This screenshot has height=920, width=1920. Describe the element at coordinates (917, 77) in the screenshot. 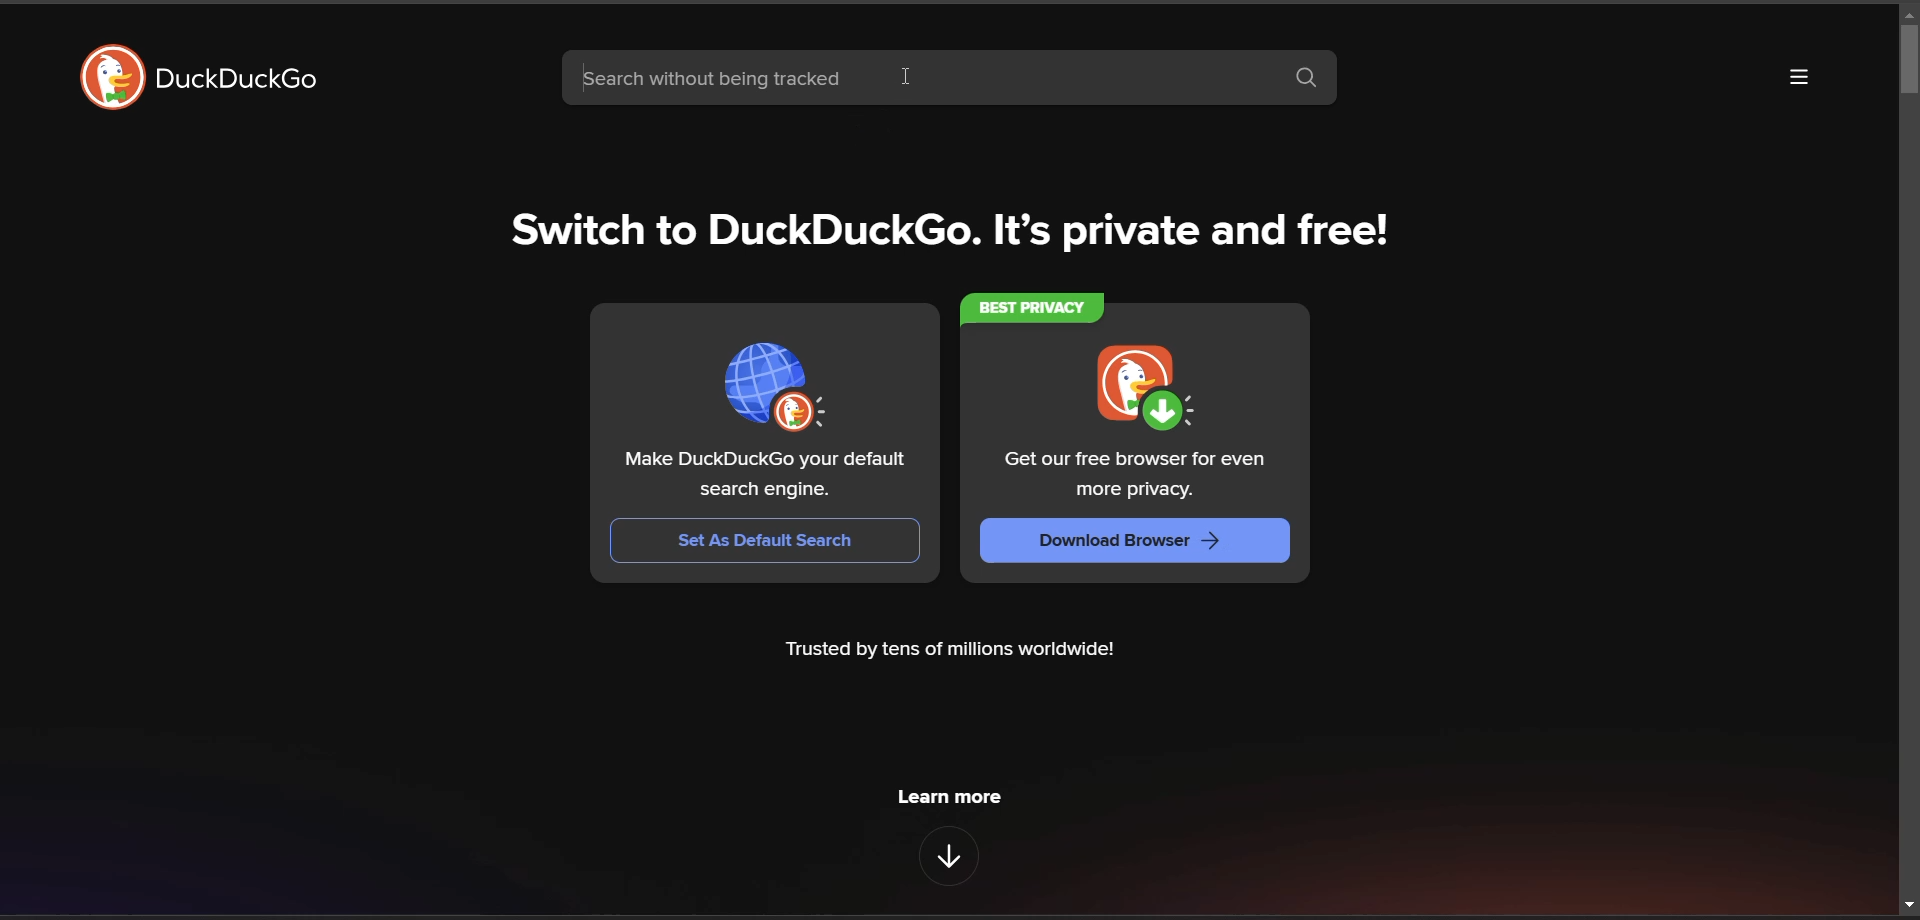

I see `search without being tracked` at that location.